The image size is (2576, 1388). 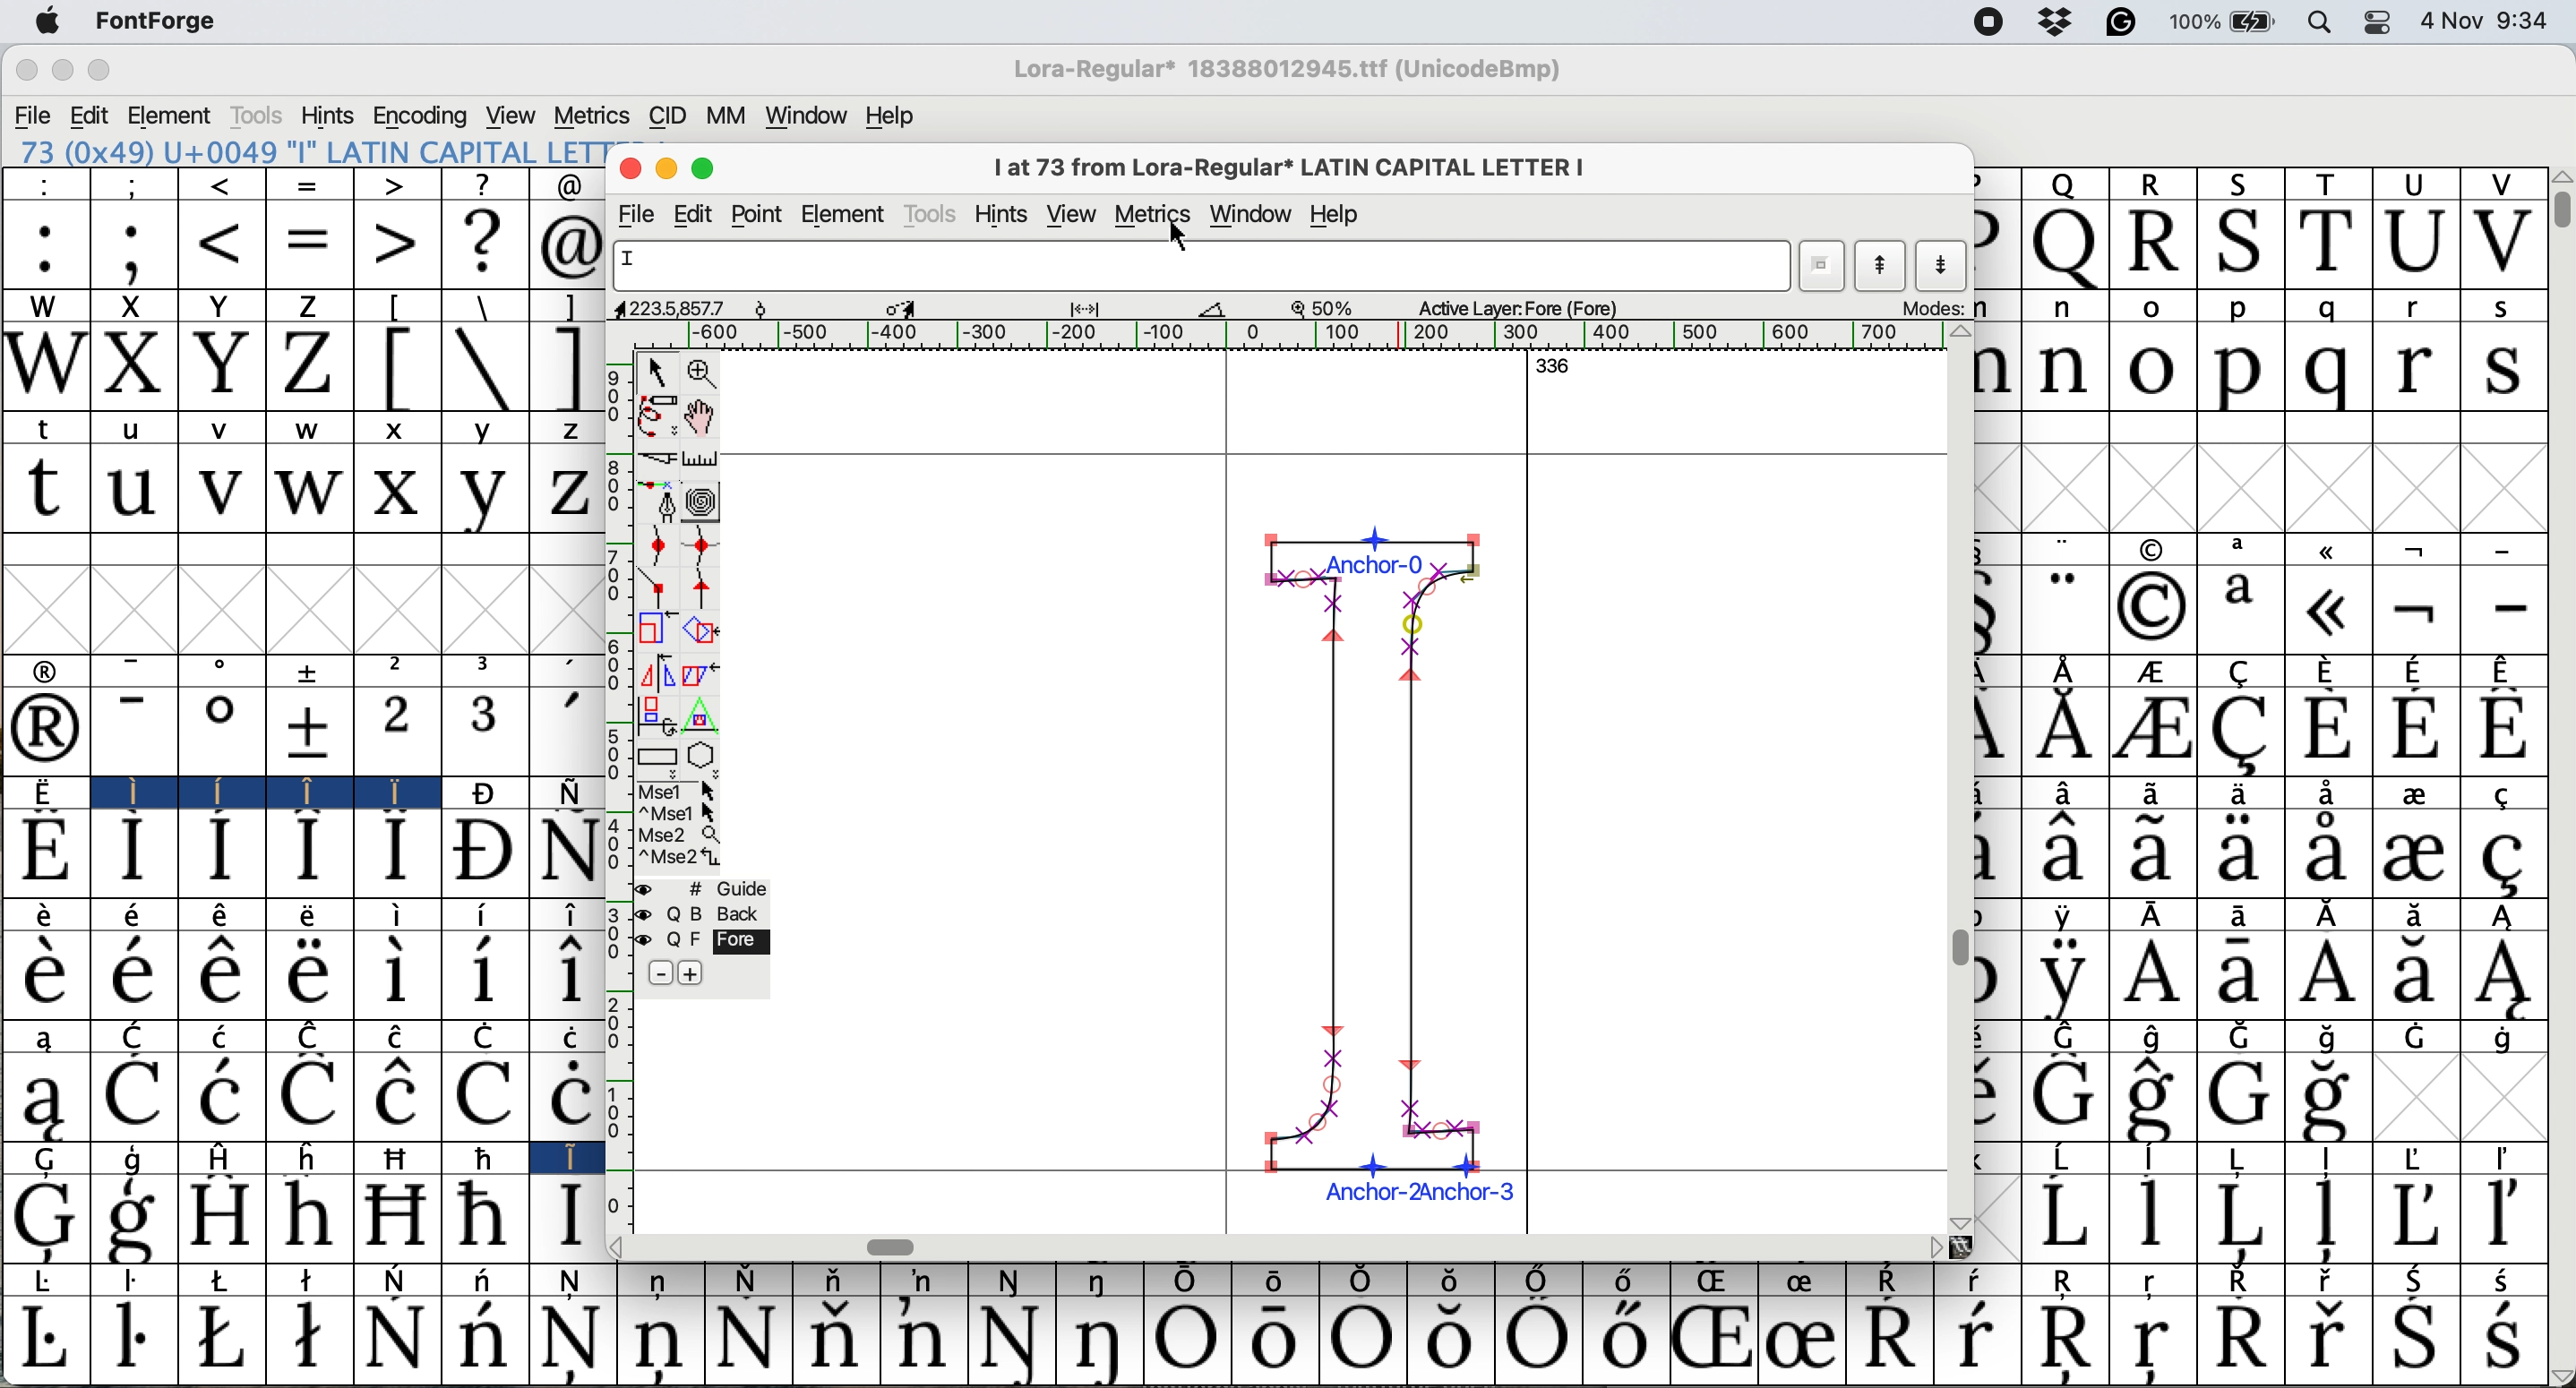 I want to click on Symbol, so click(x=2238, y=1339).